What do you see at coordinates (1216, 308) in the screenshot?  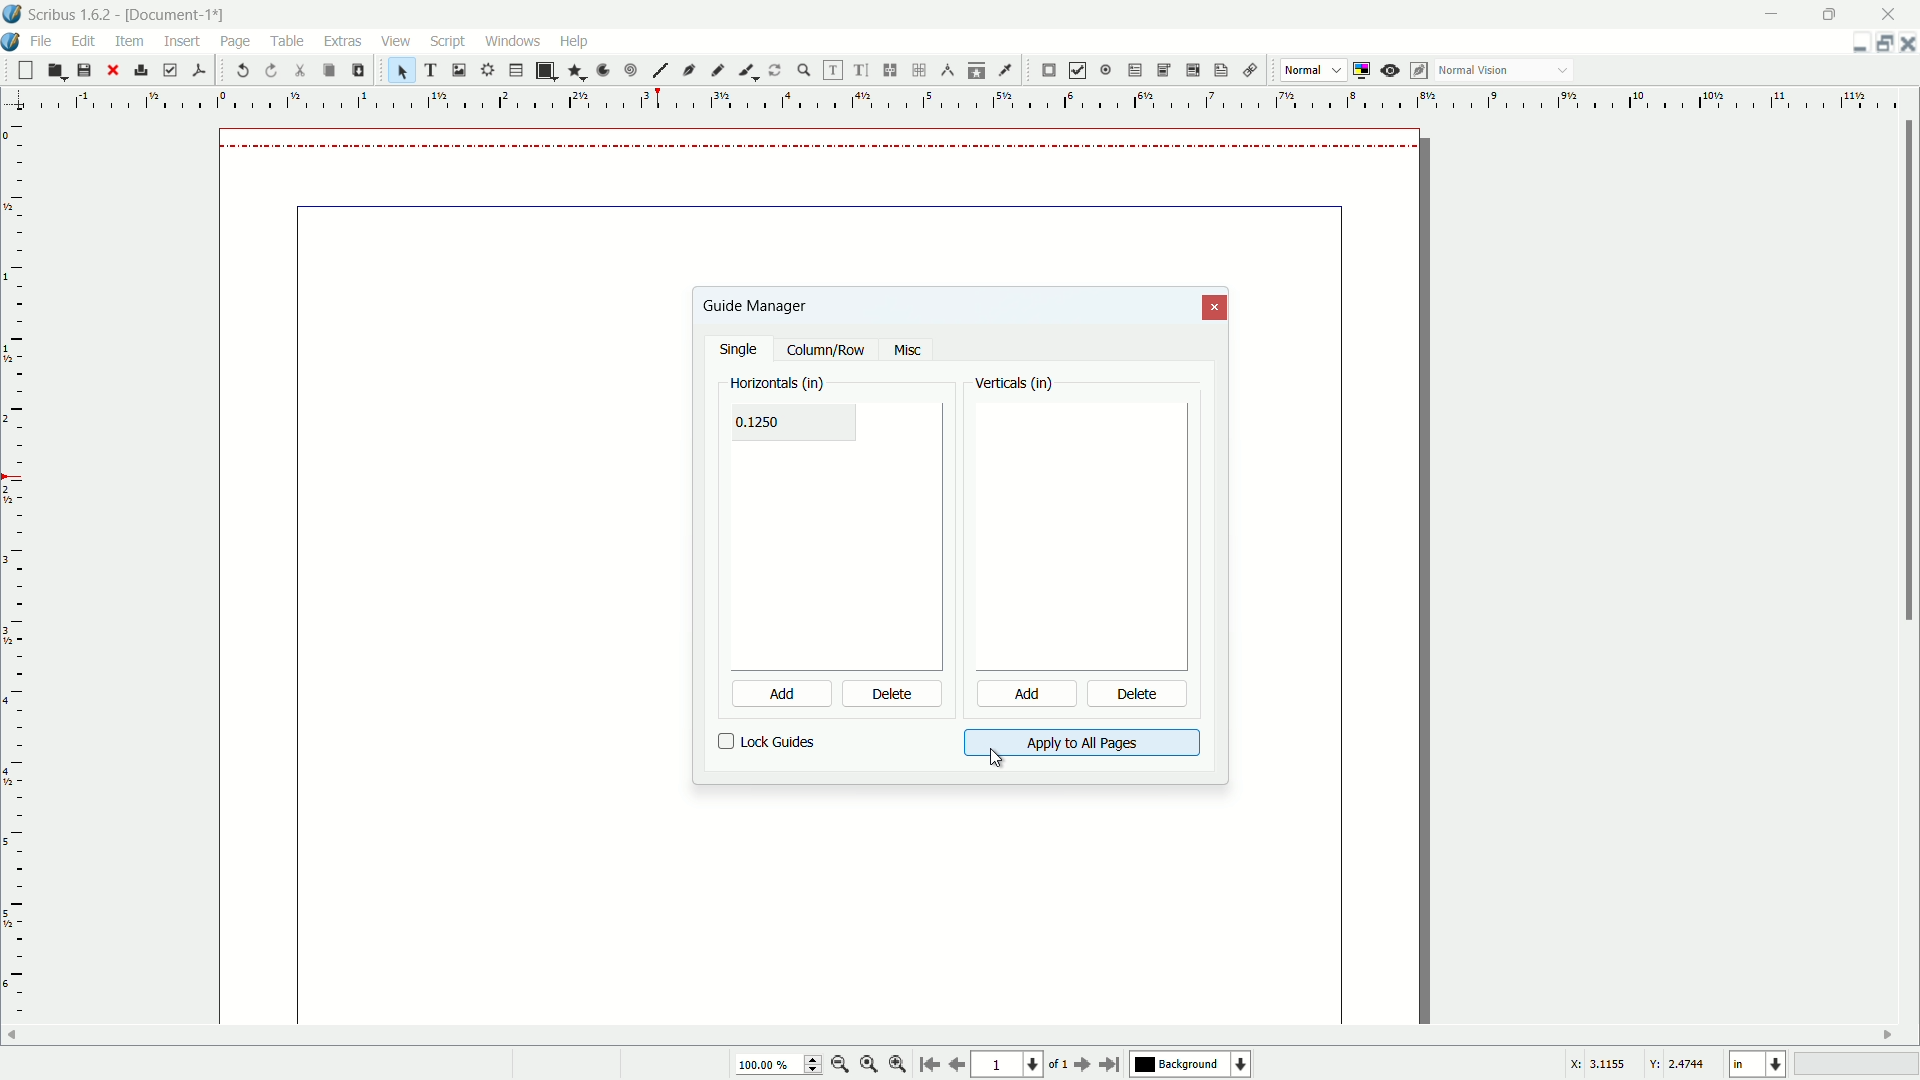 I see `close guide manager window` at bounding box center [1216, 308].